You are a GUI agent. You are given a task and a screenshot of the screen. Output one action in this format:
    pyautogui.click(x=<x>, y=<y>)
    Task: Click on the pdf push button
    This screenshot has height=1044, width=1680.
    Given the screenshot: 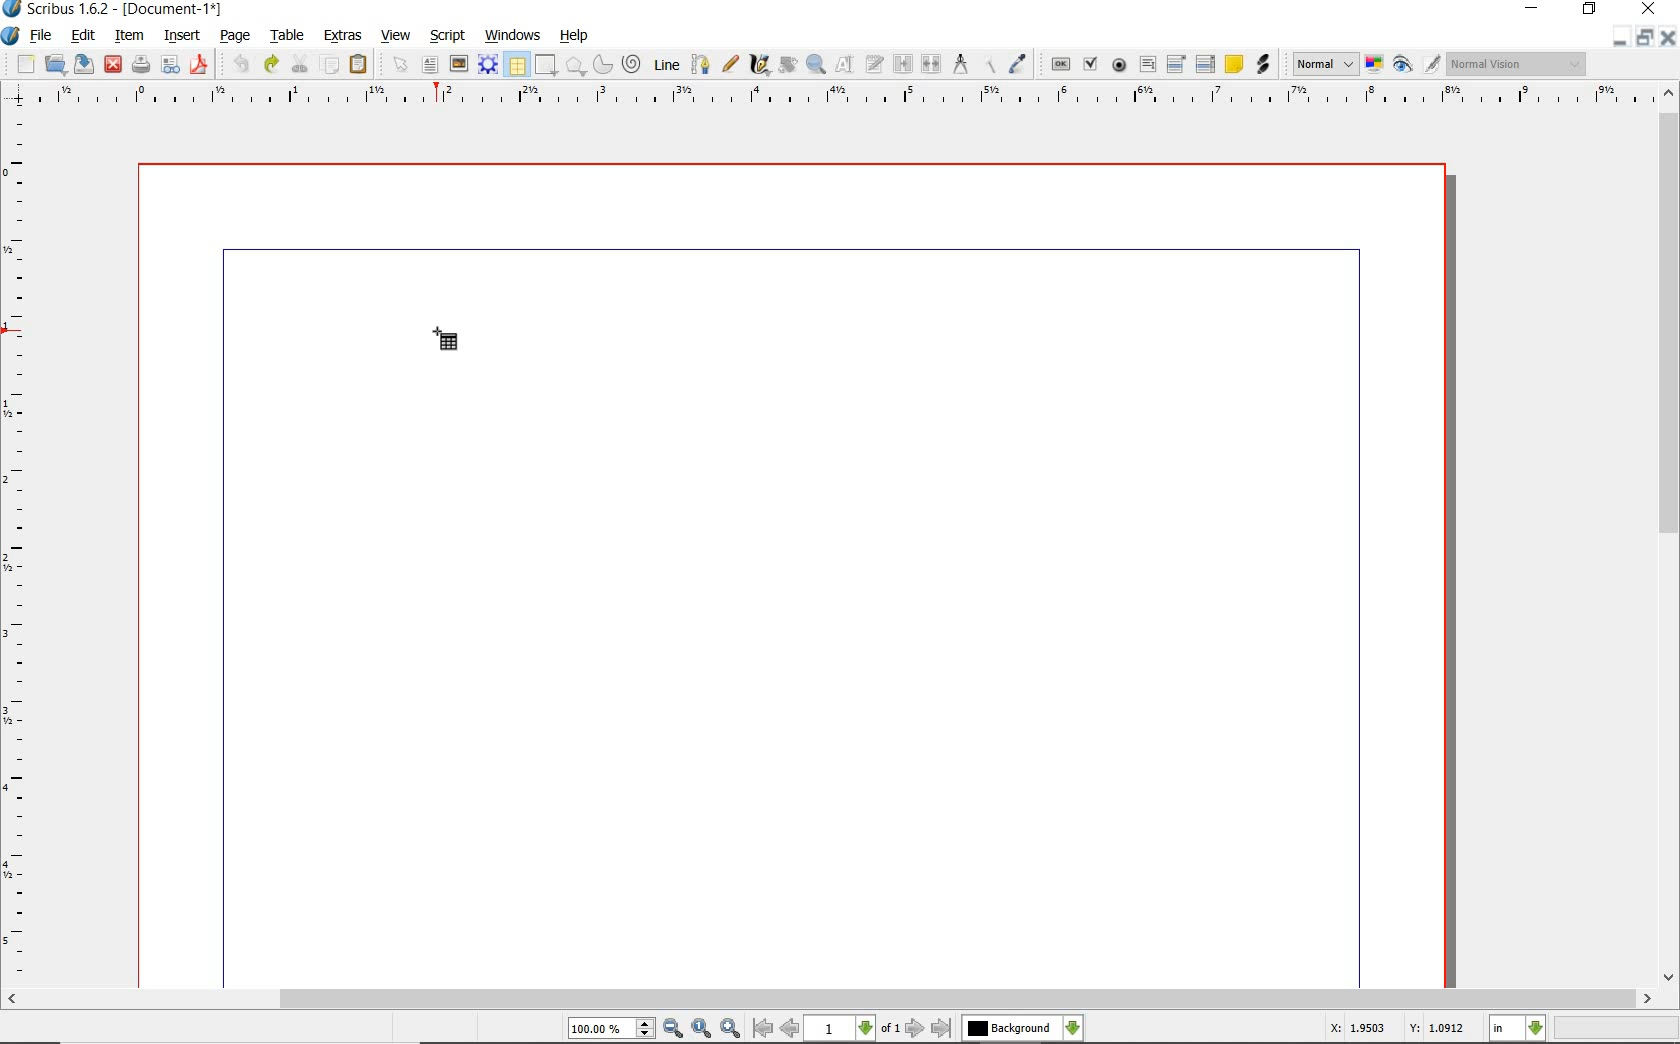 What is the action you would take?
    pyautogui.click(x=1061, y=63)
    